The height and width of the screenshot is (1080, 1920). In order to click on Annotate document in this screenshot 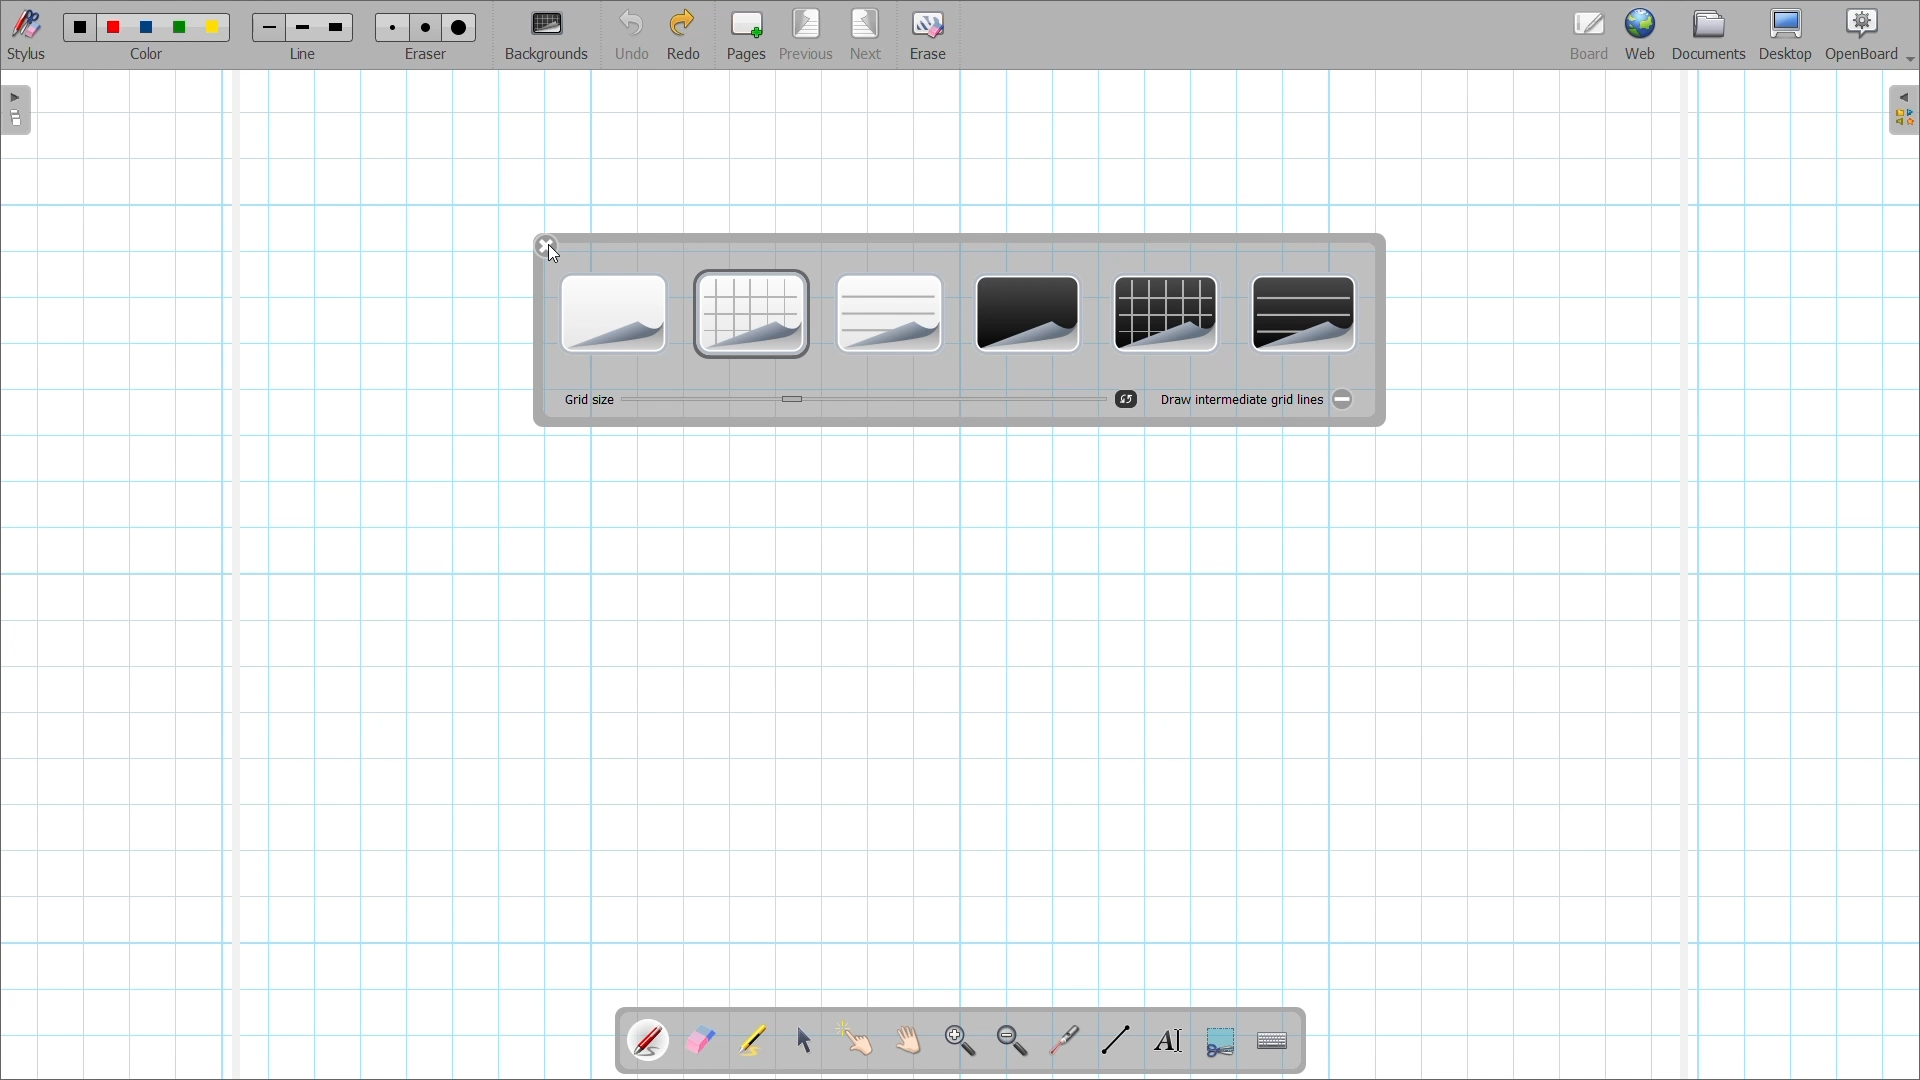, I will do `click(649, 1041)`.